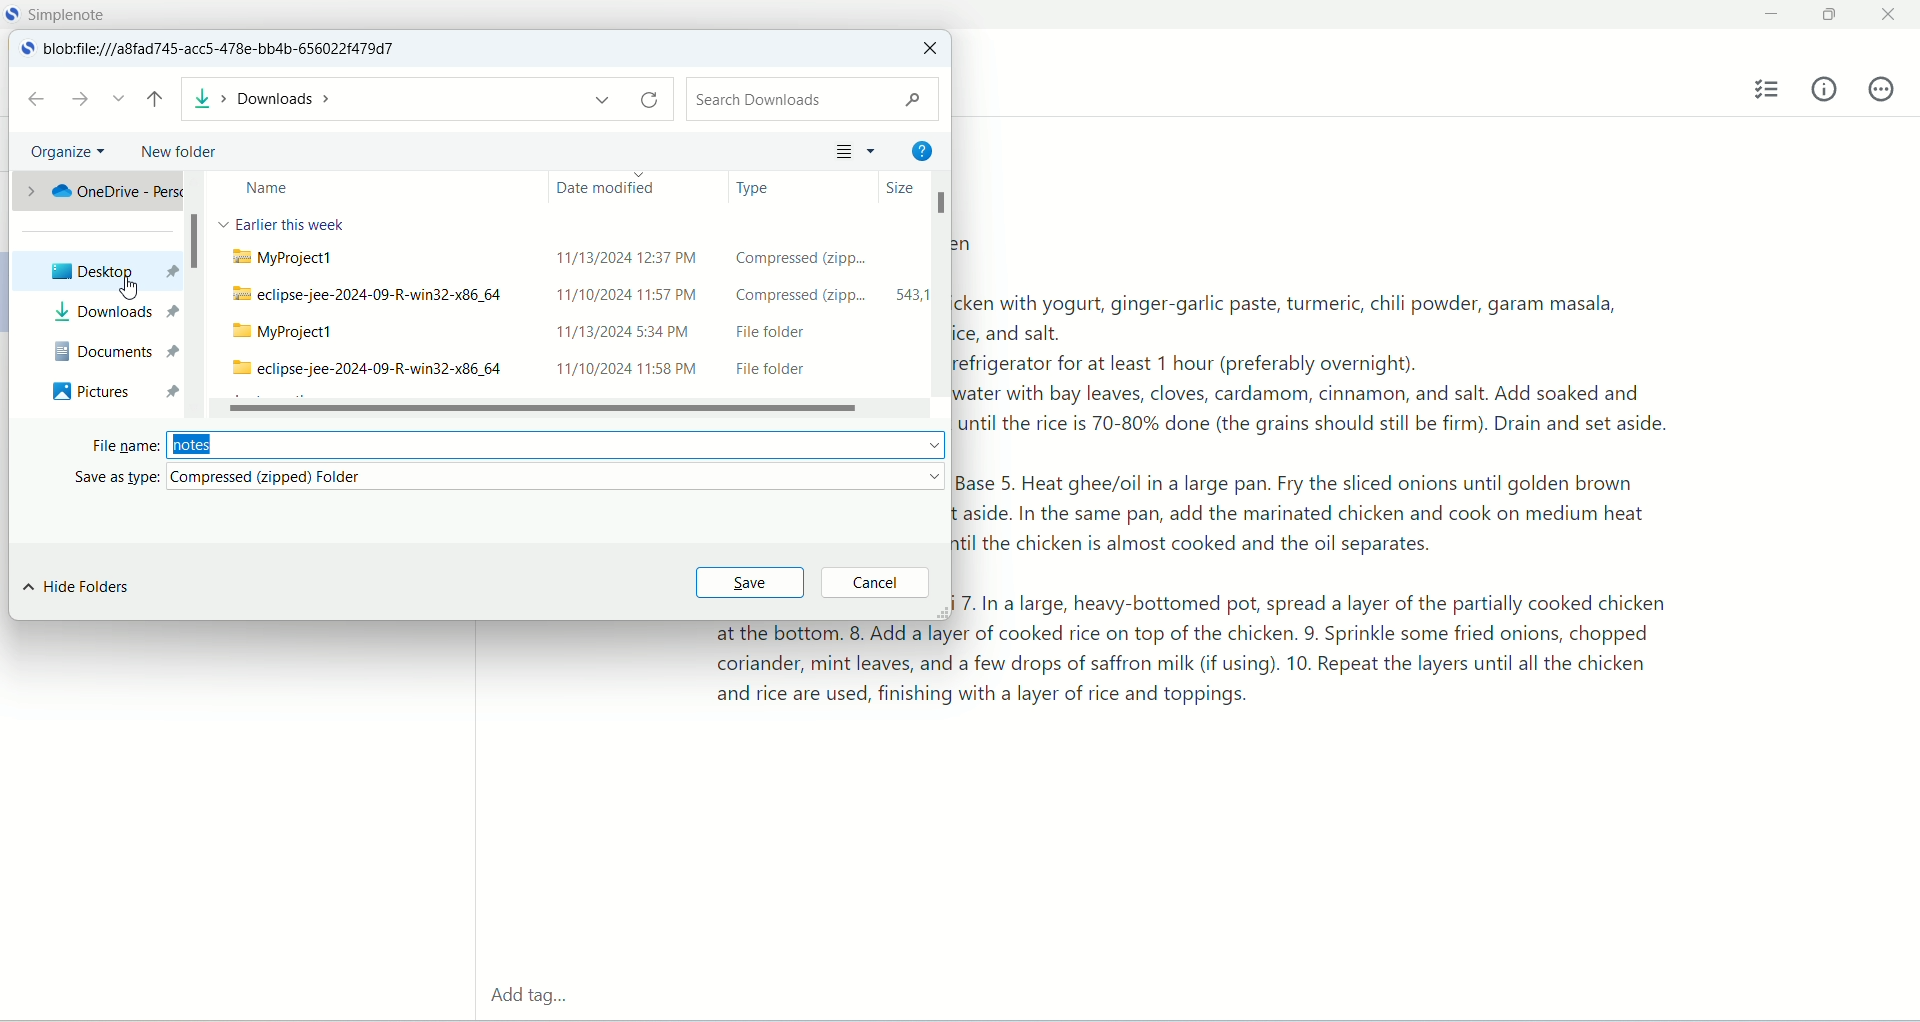 The image size is (1920, 1022). I want to click on actions, so click(1881, 89).